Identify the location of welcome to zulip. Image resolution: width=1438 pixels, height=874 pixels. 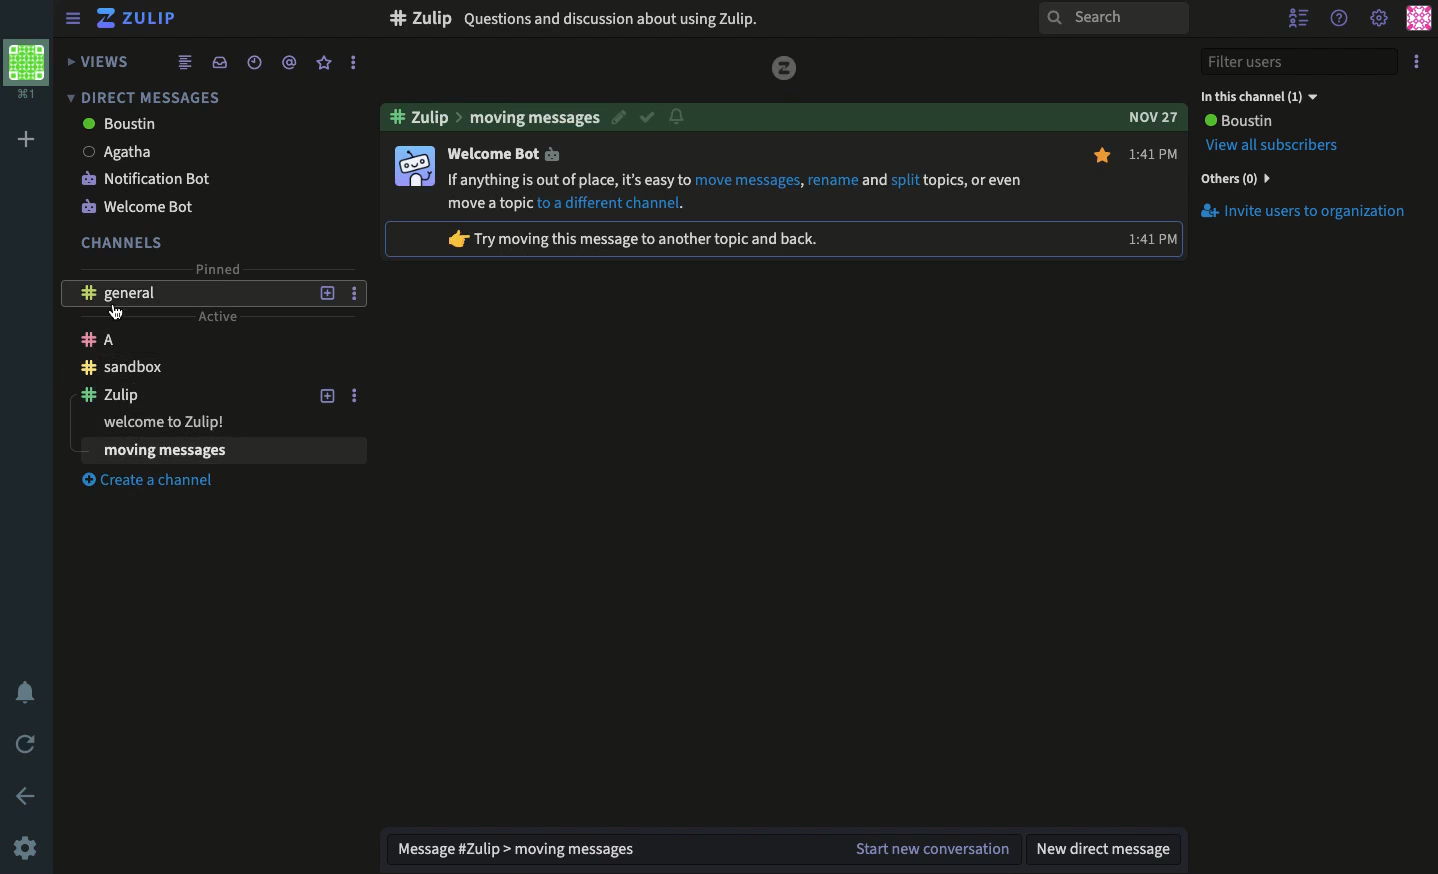
(187, 423).